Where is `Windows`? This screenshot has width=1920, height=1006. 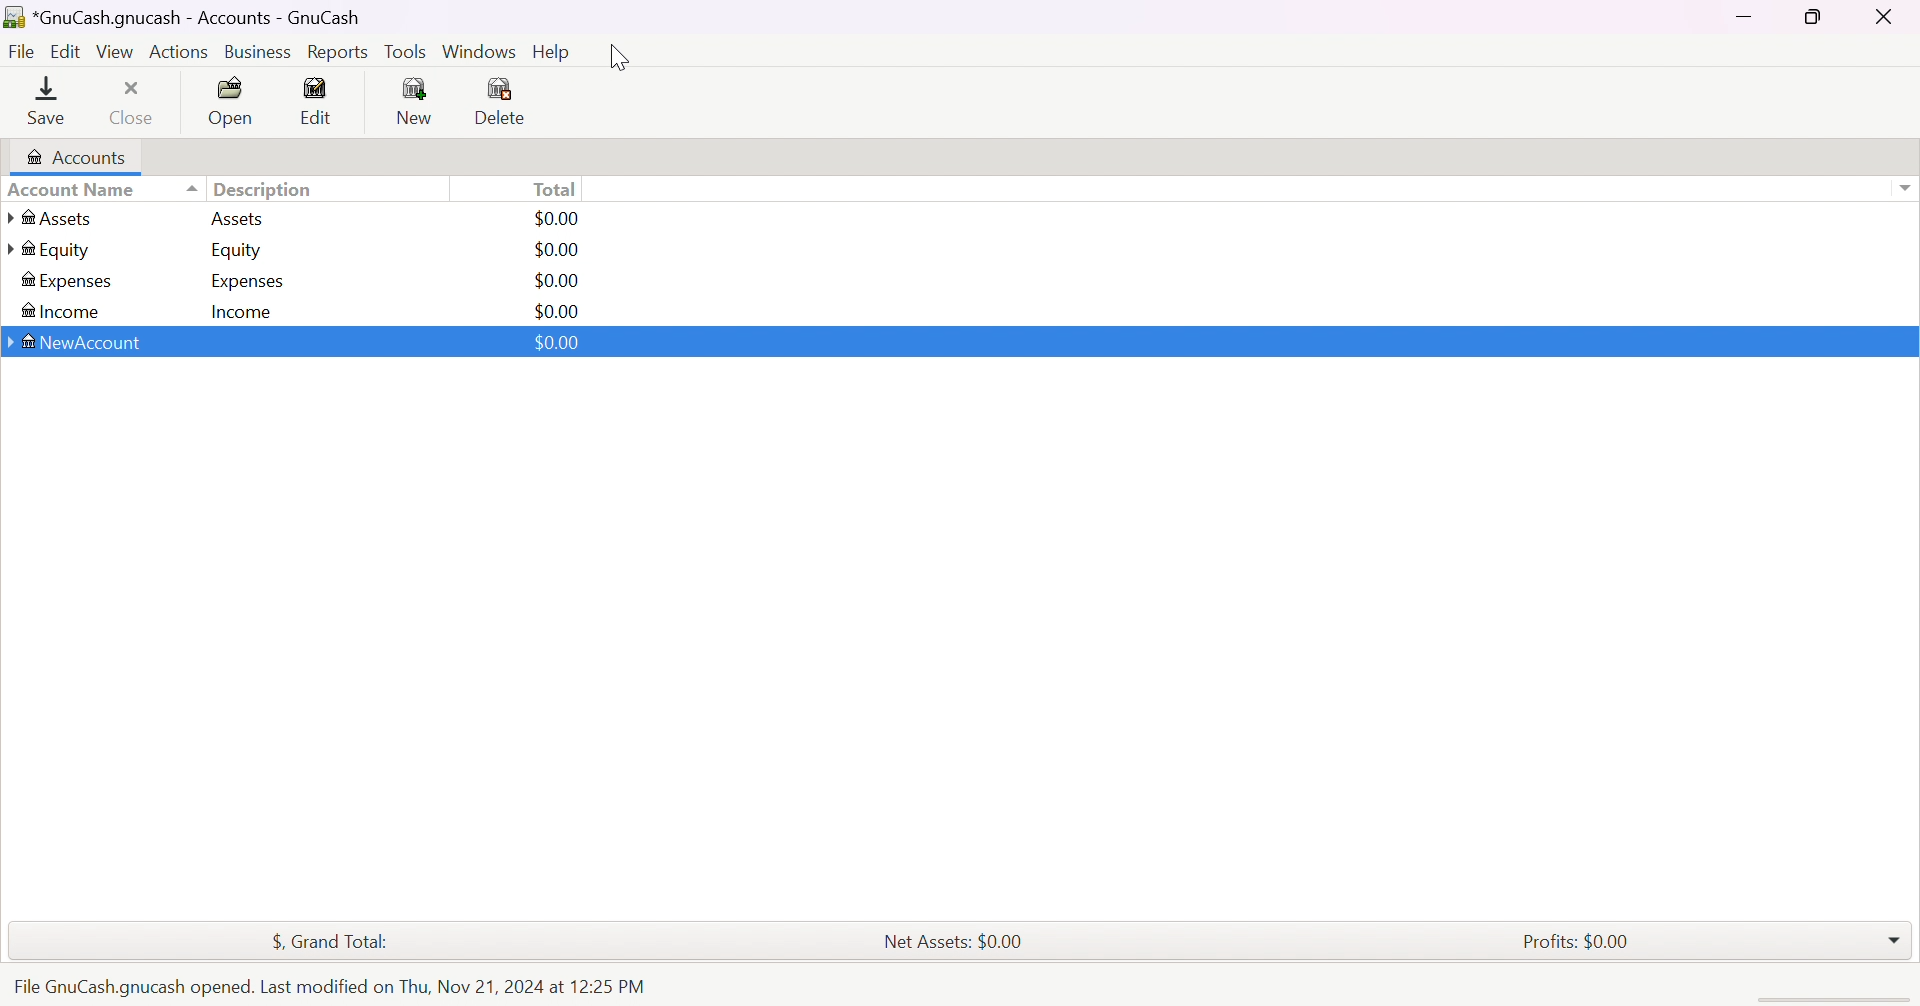
Windows is located at coordinates (478, 50).